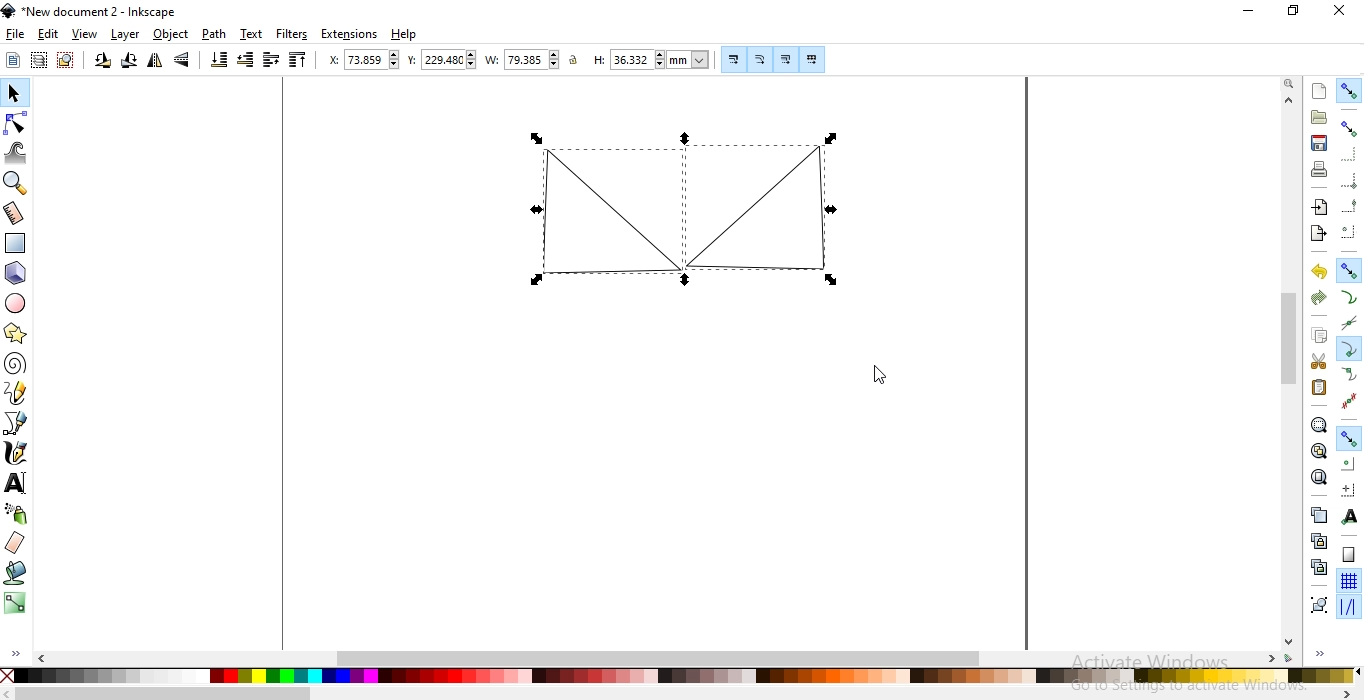 This screenshot has width=1364, height=700. I want to click on width of selection, so click(525, 59).